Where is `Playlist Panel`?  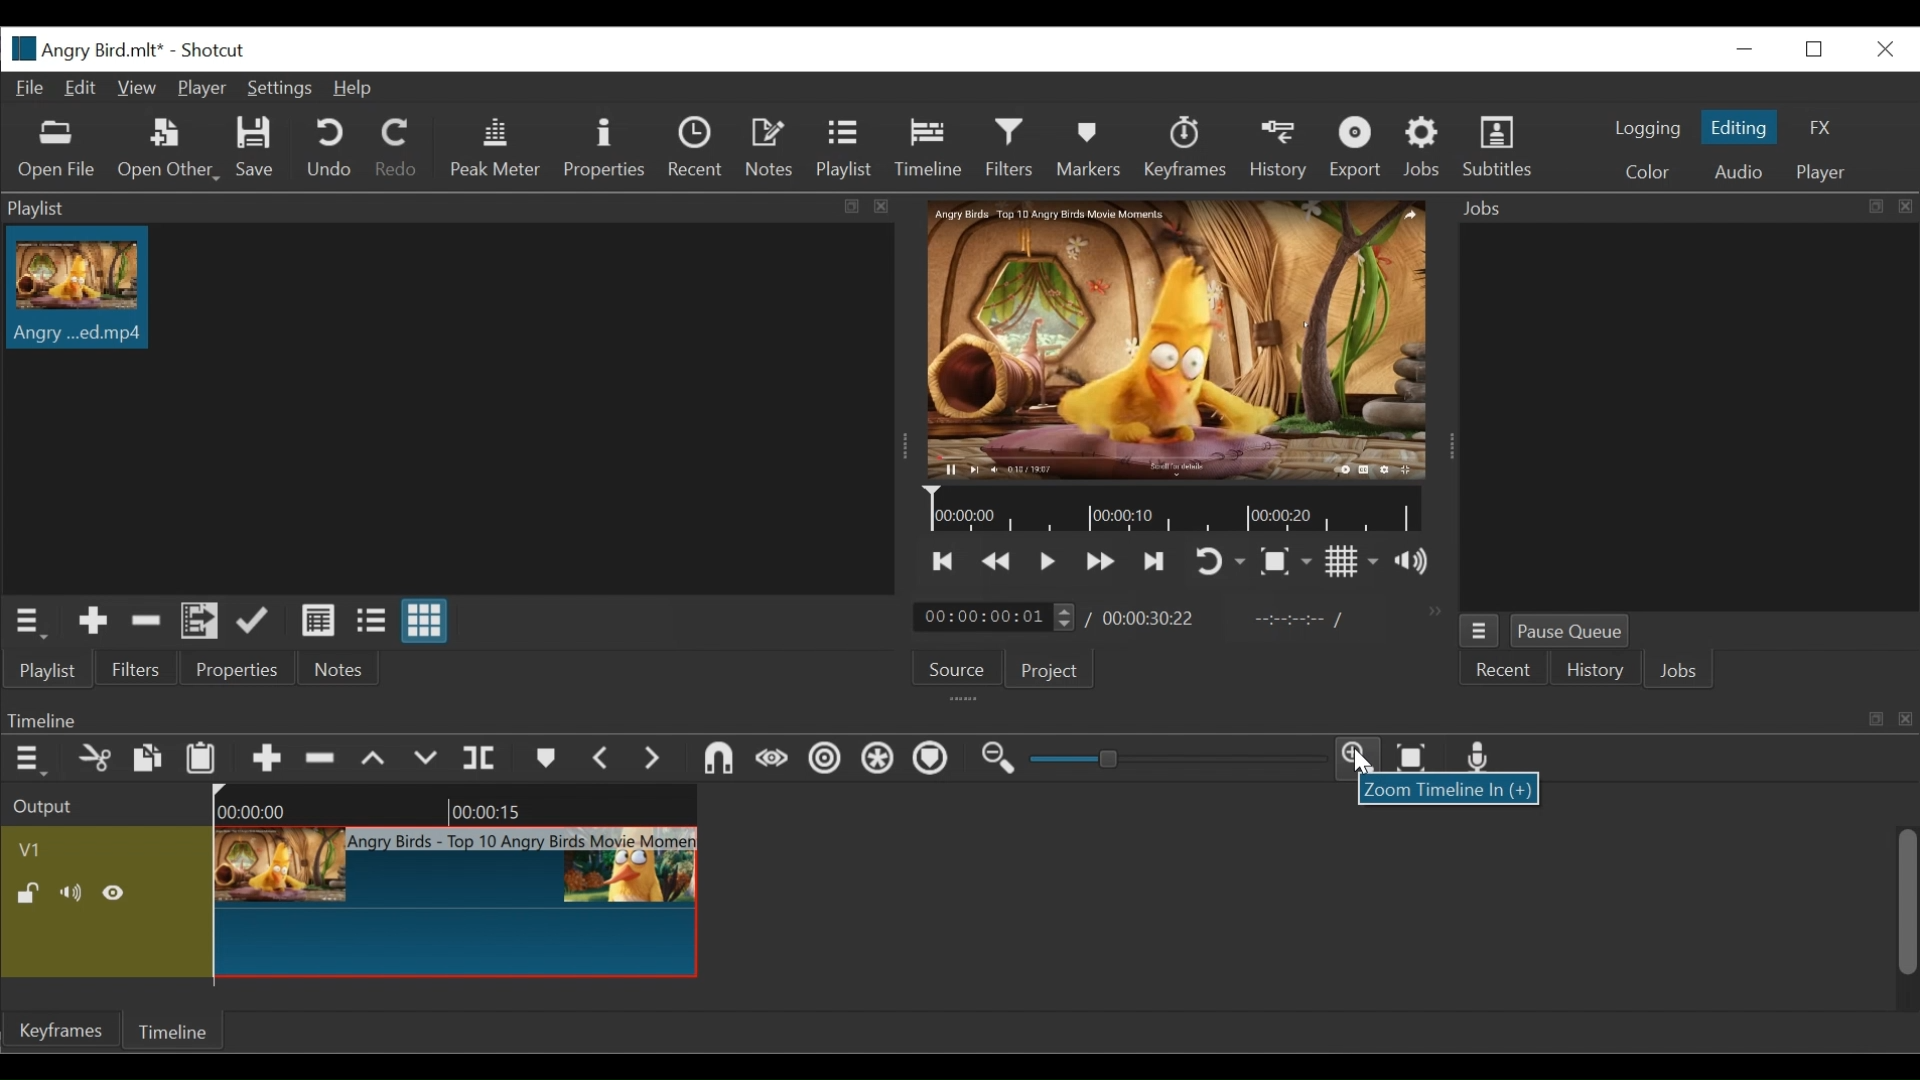 Playlist Panel is located at coordinates (459, 205).